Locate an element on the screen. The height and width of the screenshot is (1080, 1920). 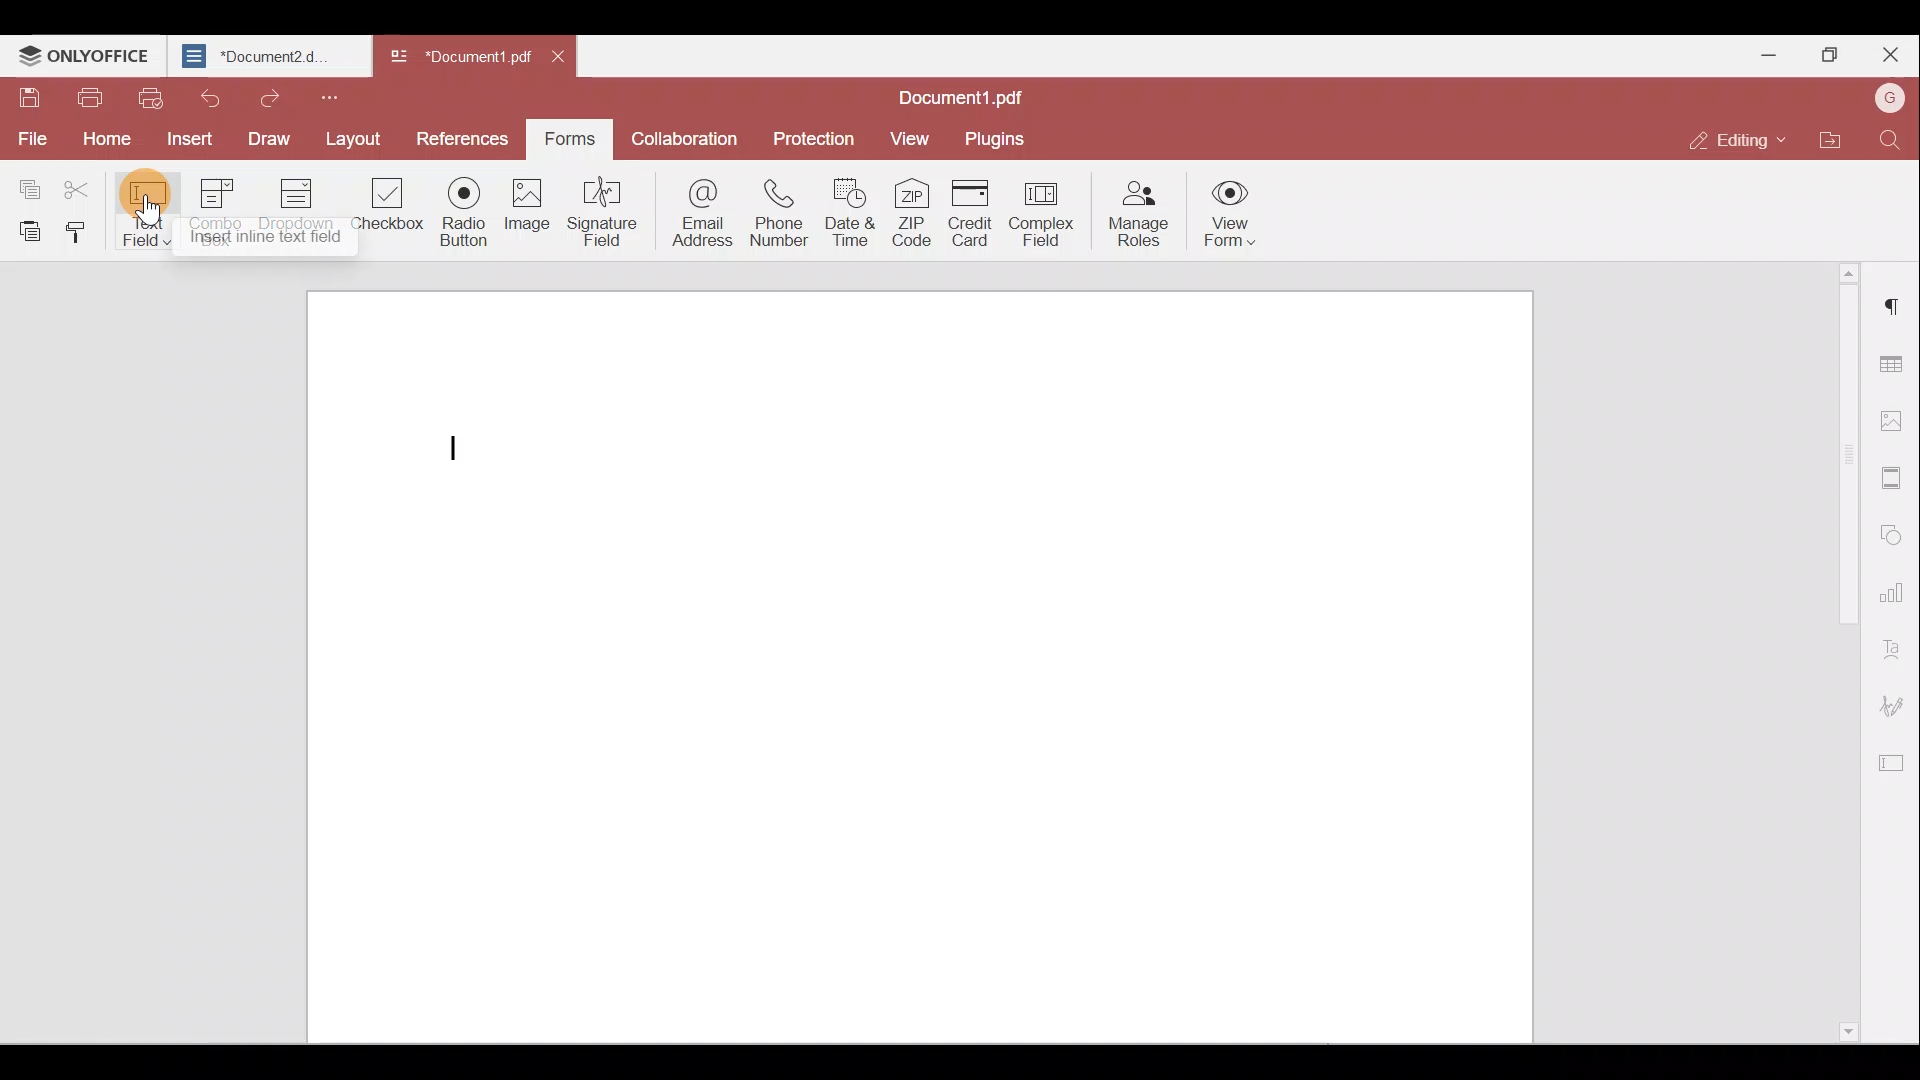
Account name is located at coordinates (1889, 96).